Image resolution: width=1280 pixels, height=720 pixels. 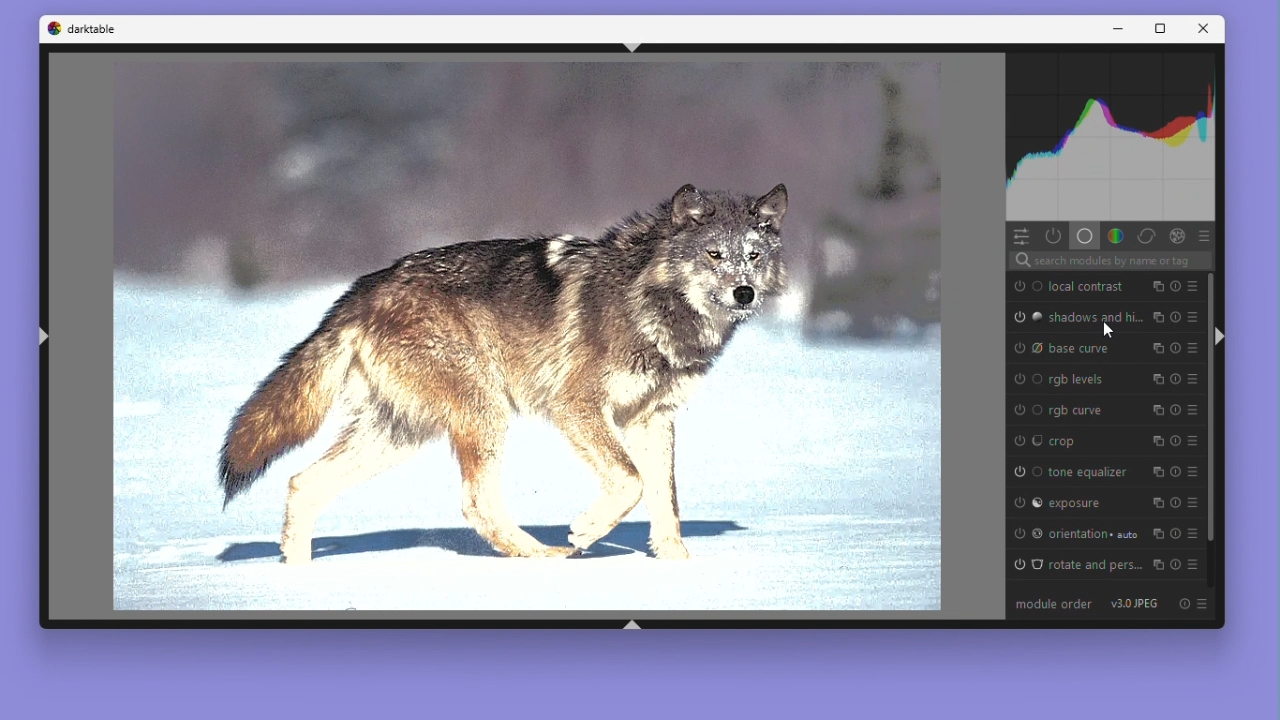 What do you see at coordinates (1193, 503) in the screenshot?
I see `presets` at bounding box center [1193, 503].